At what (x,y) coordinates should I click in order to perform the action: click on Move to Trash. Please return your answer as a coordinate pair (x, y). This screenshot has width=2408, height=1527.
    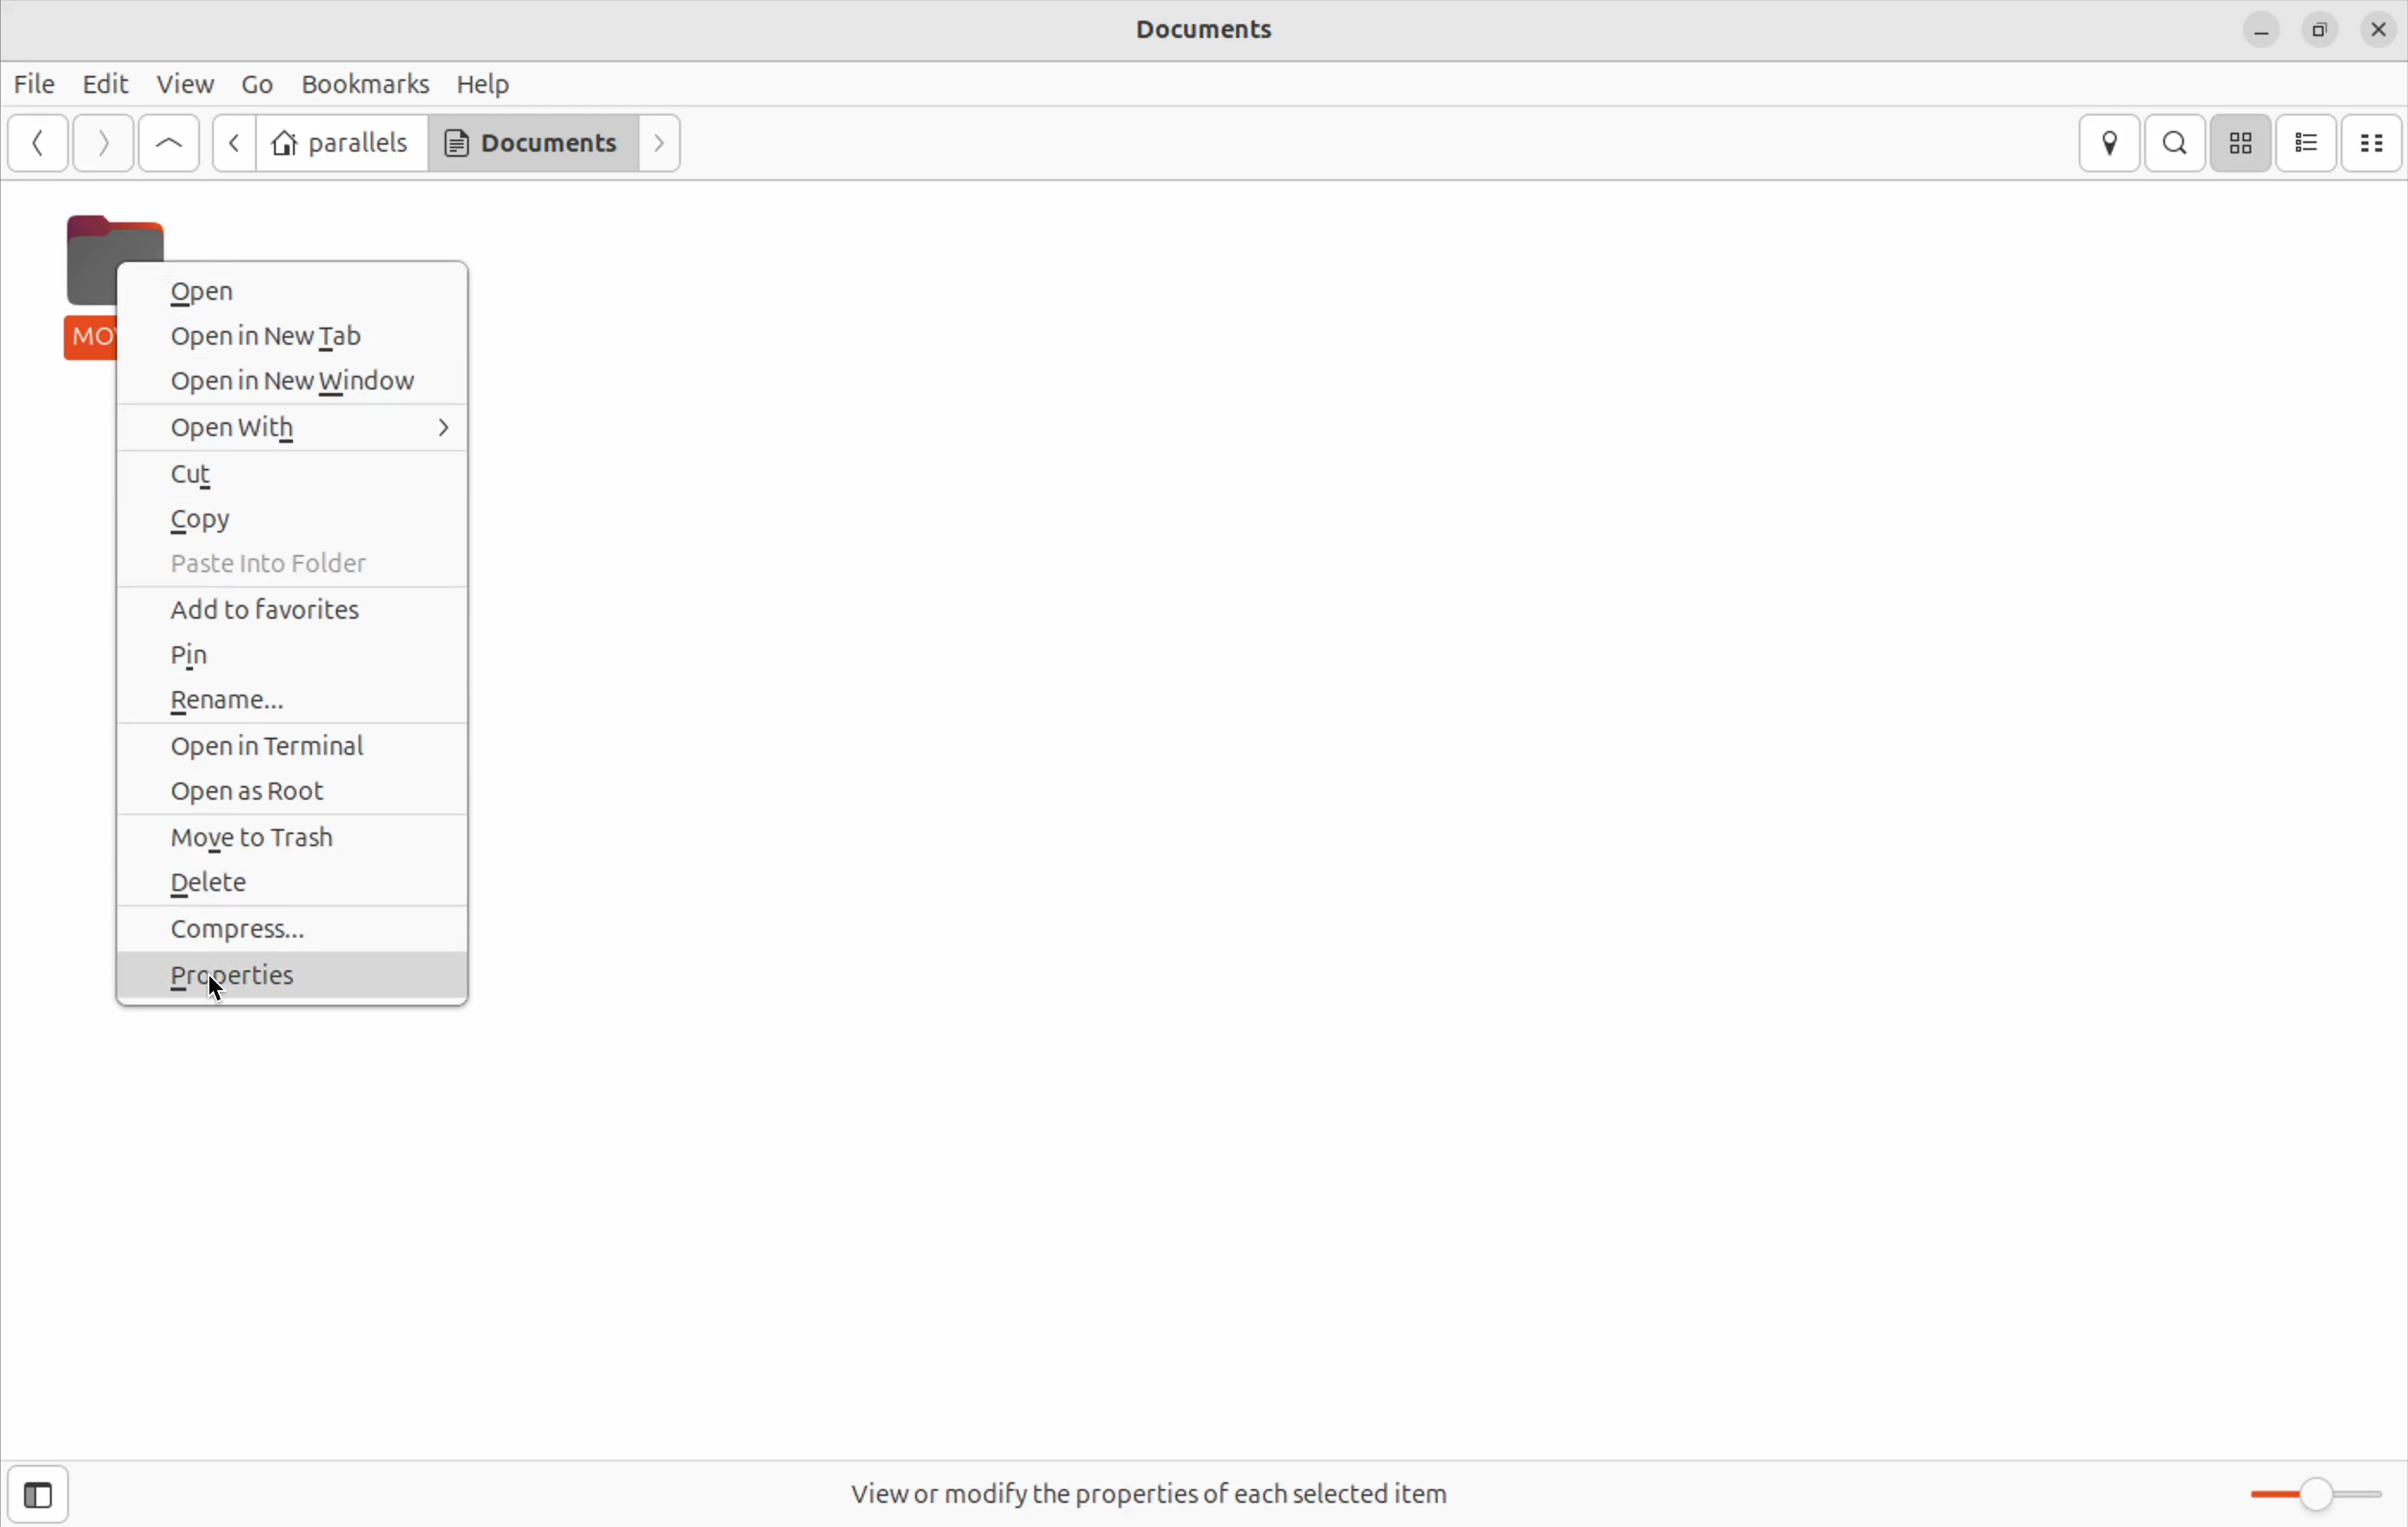
    Looking at the image, I should click on (291, 833).